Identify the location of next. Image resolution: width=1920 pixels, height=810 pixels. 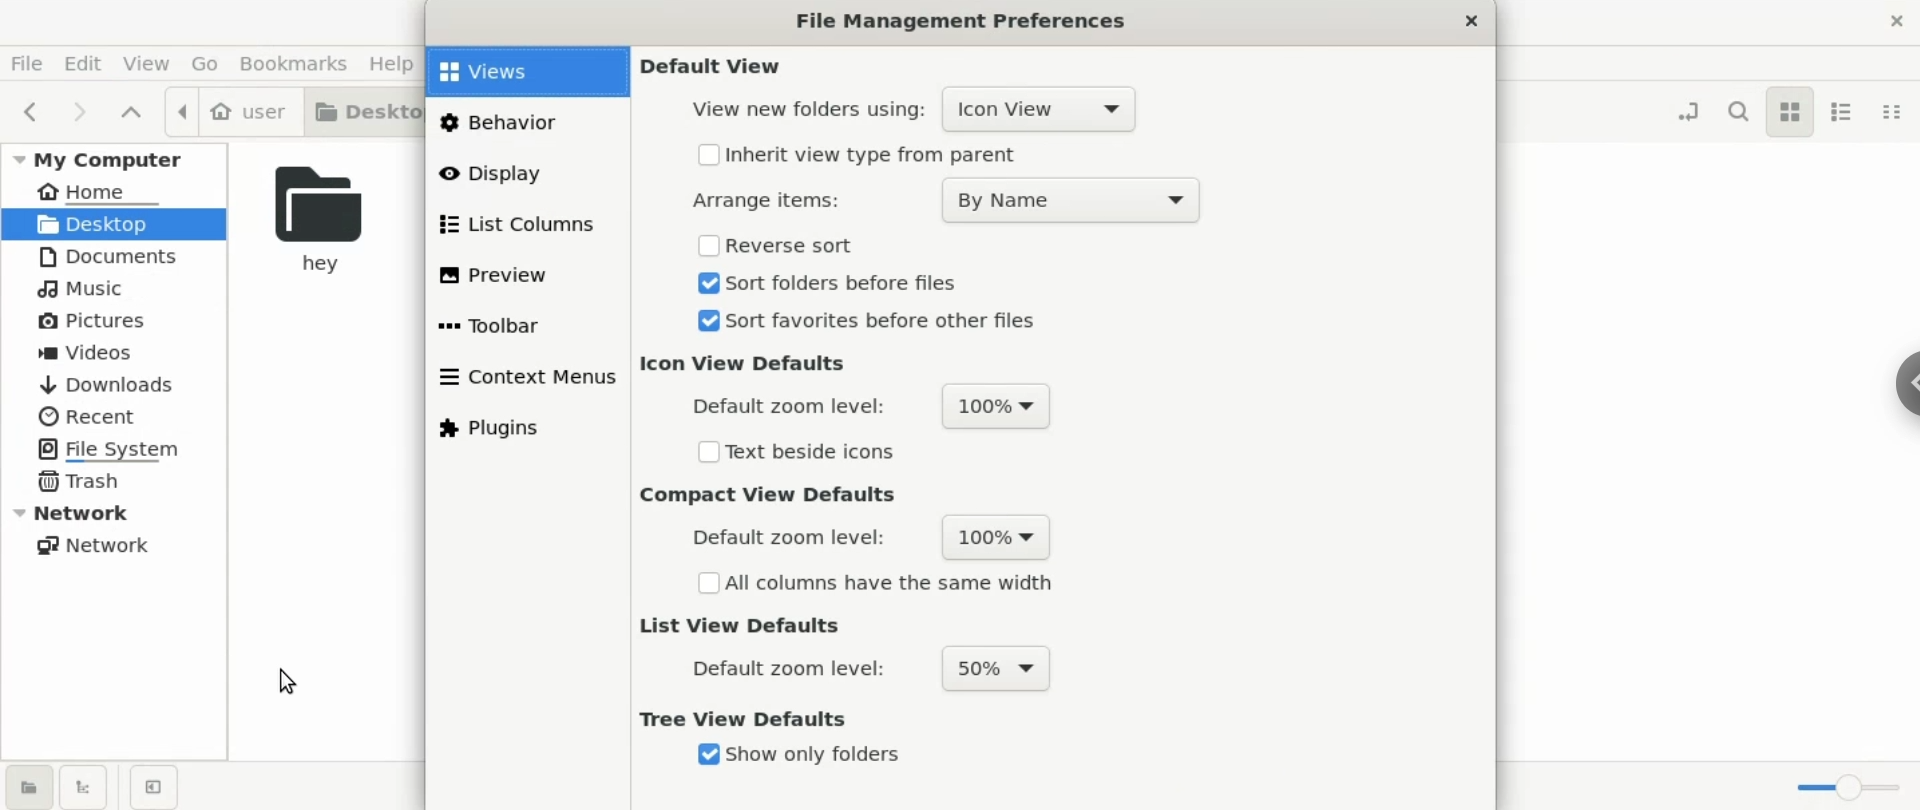
(82, 112).